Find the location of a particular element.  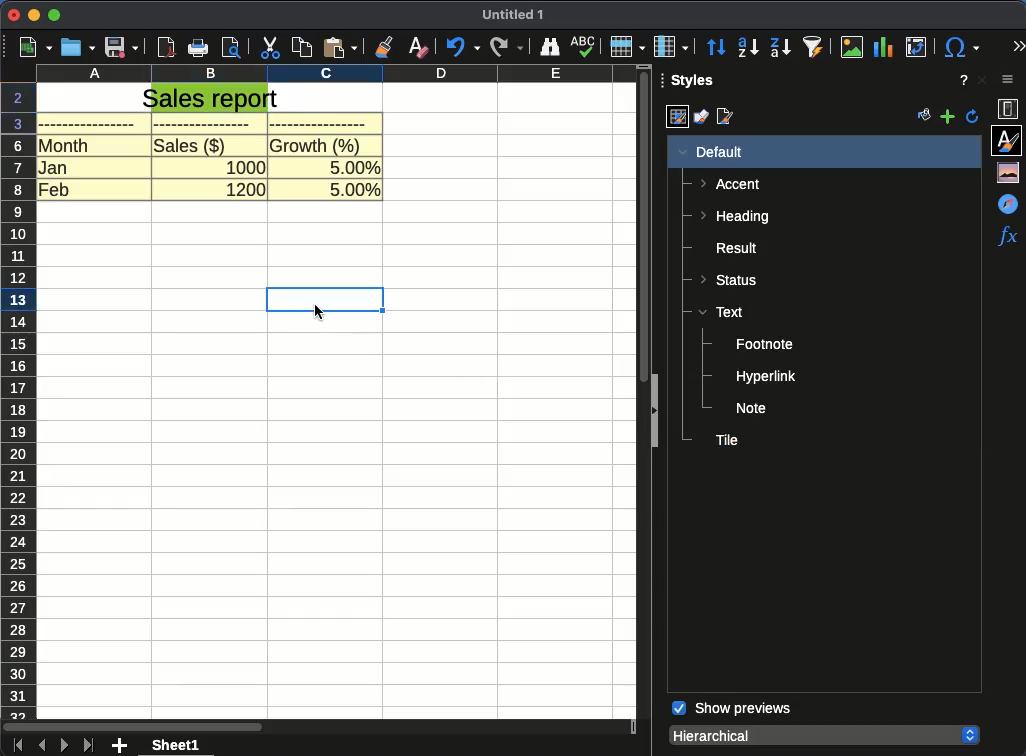

UNTITLED 1 is located at coordinates (513, 16).